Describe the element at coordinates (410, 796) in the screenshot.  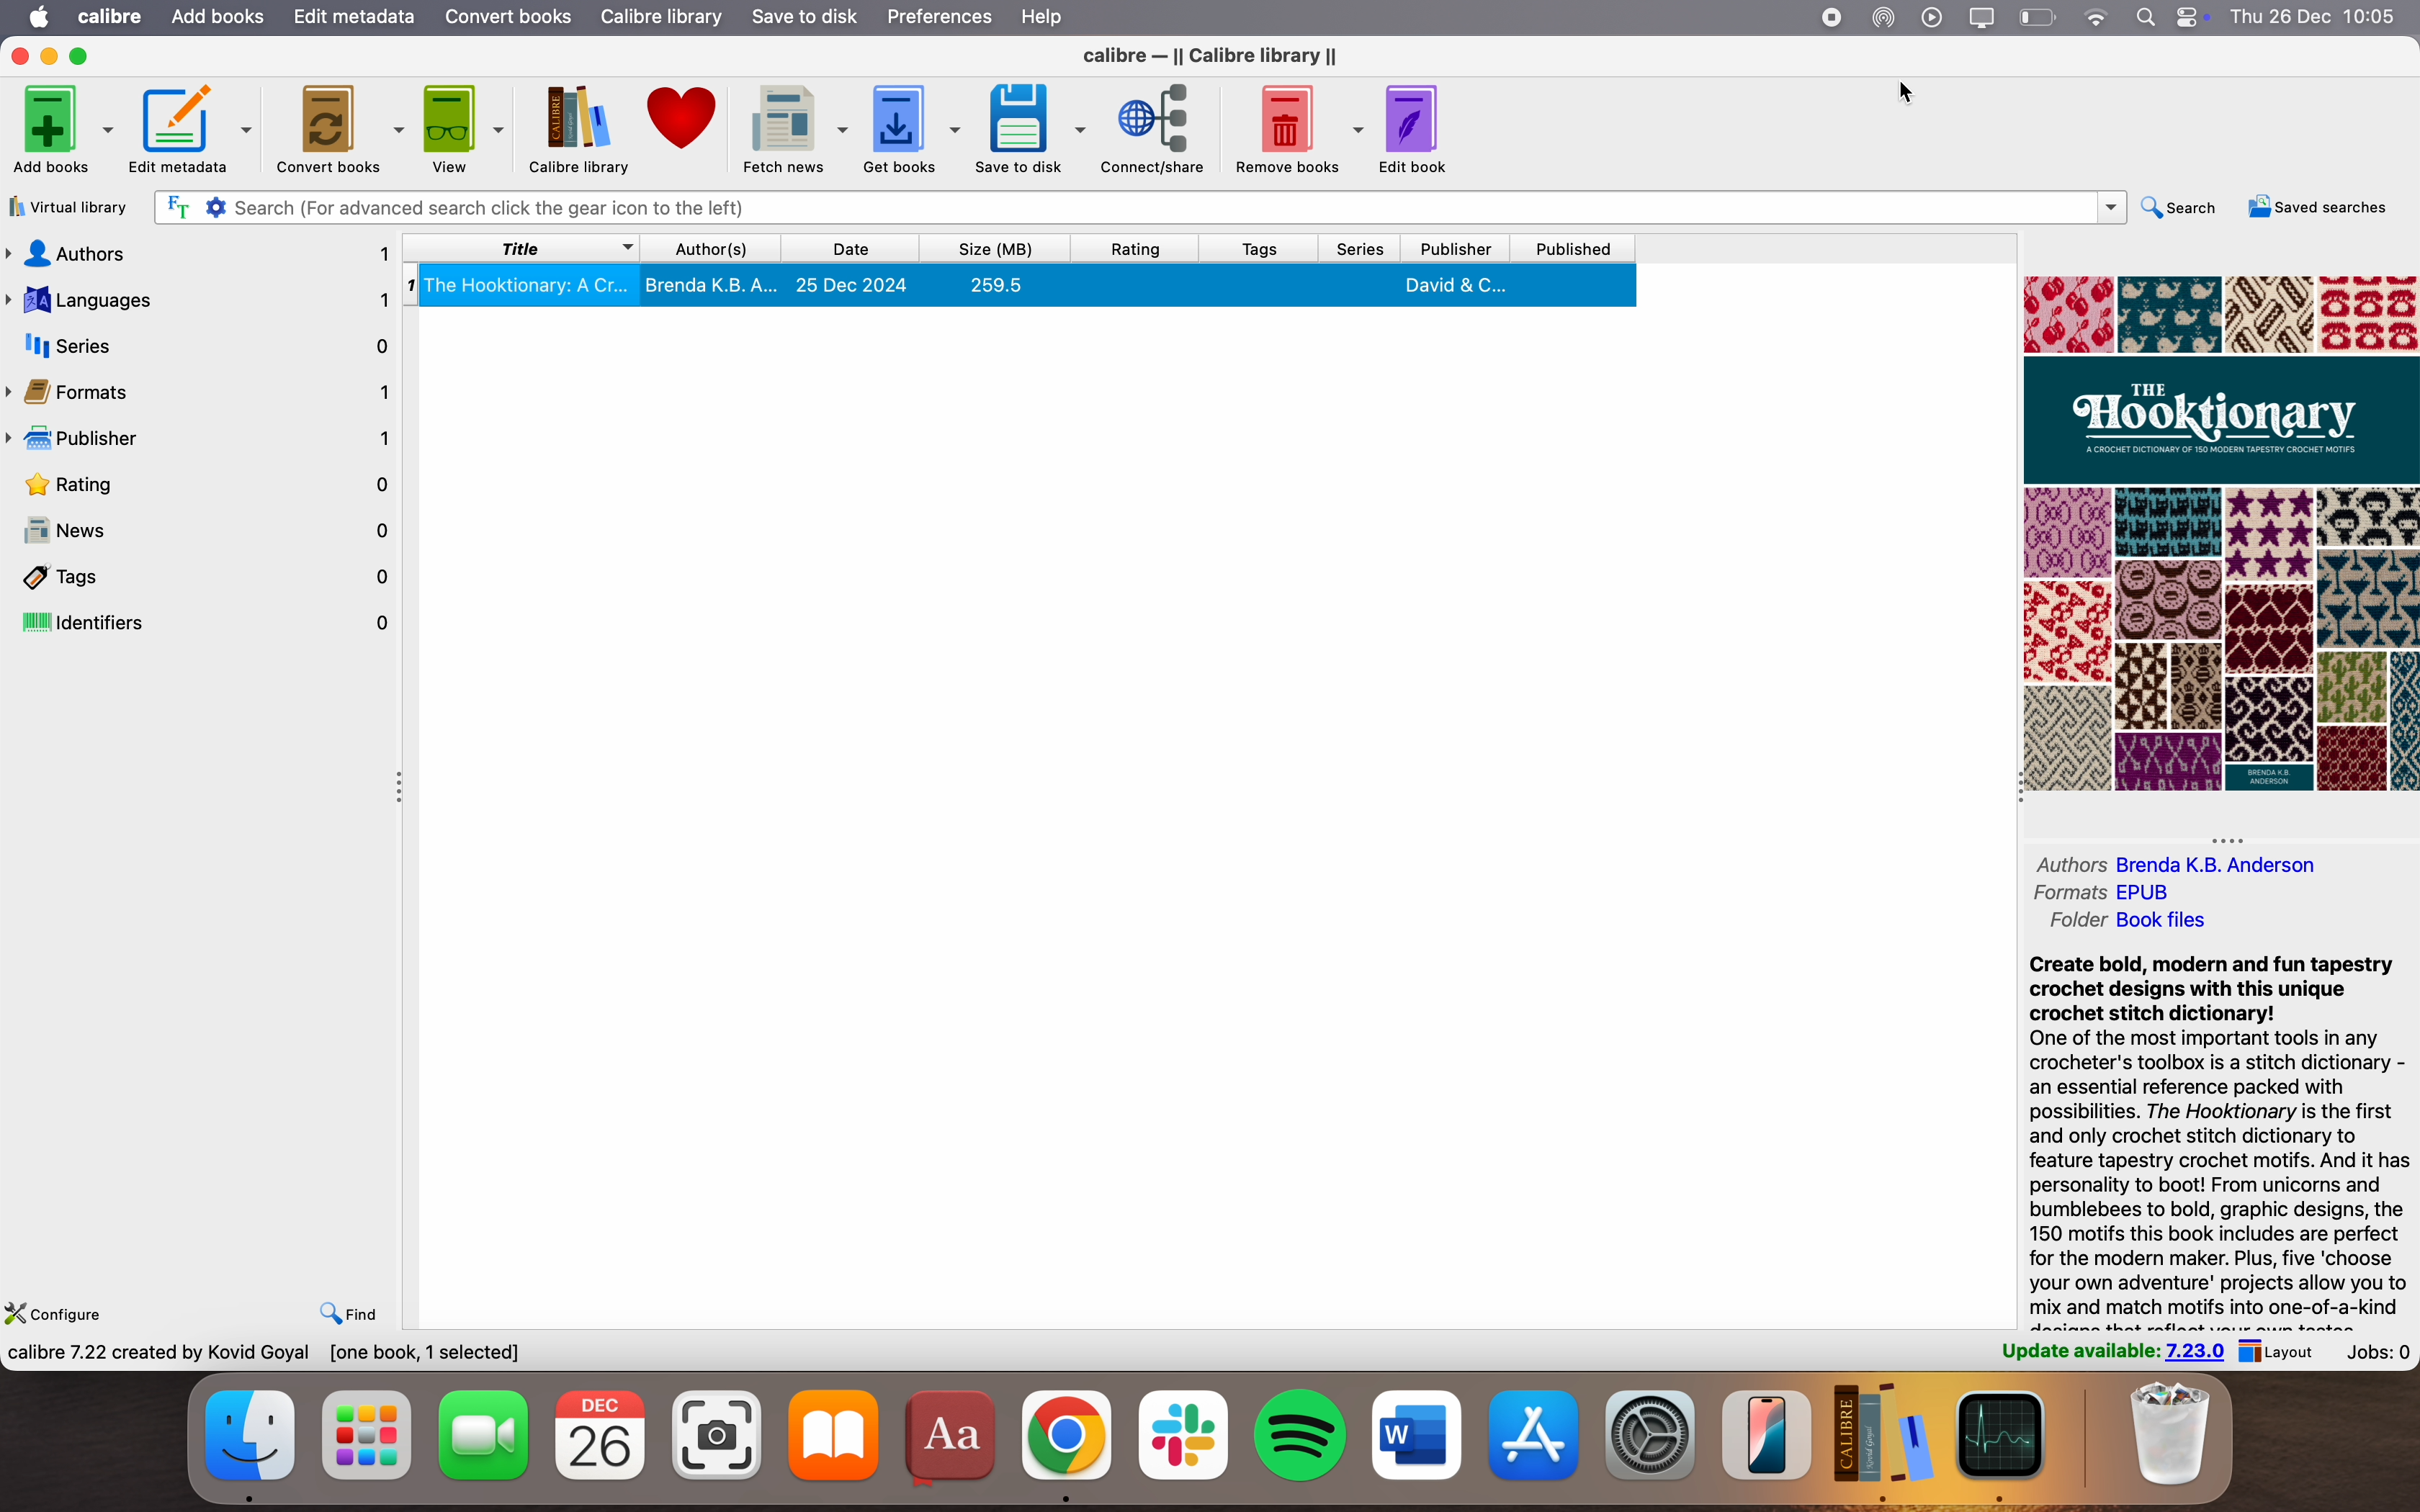
I see `hide sidebar` at that location.